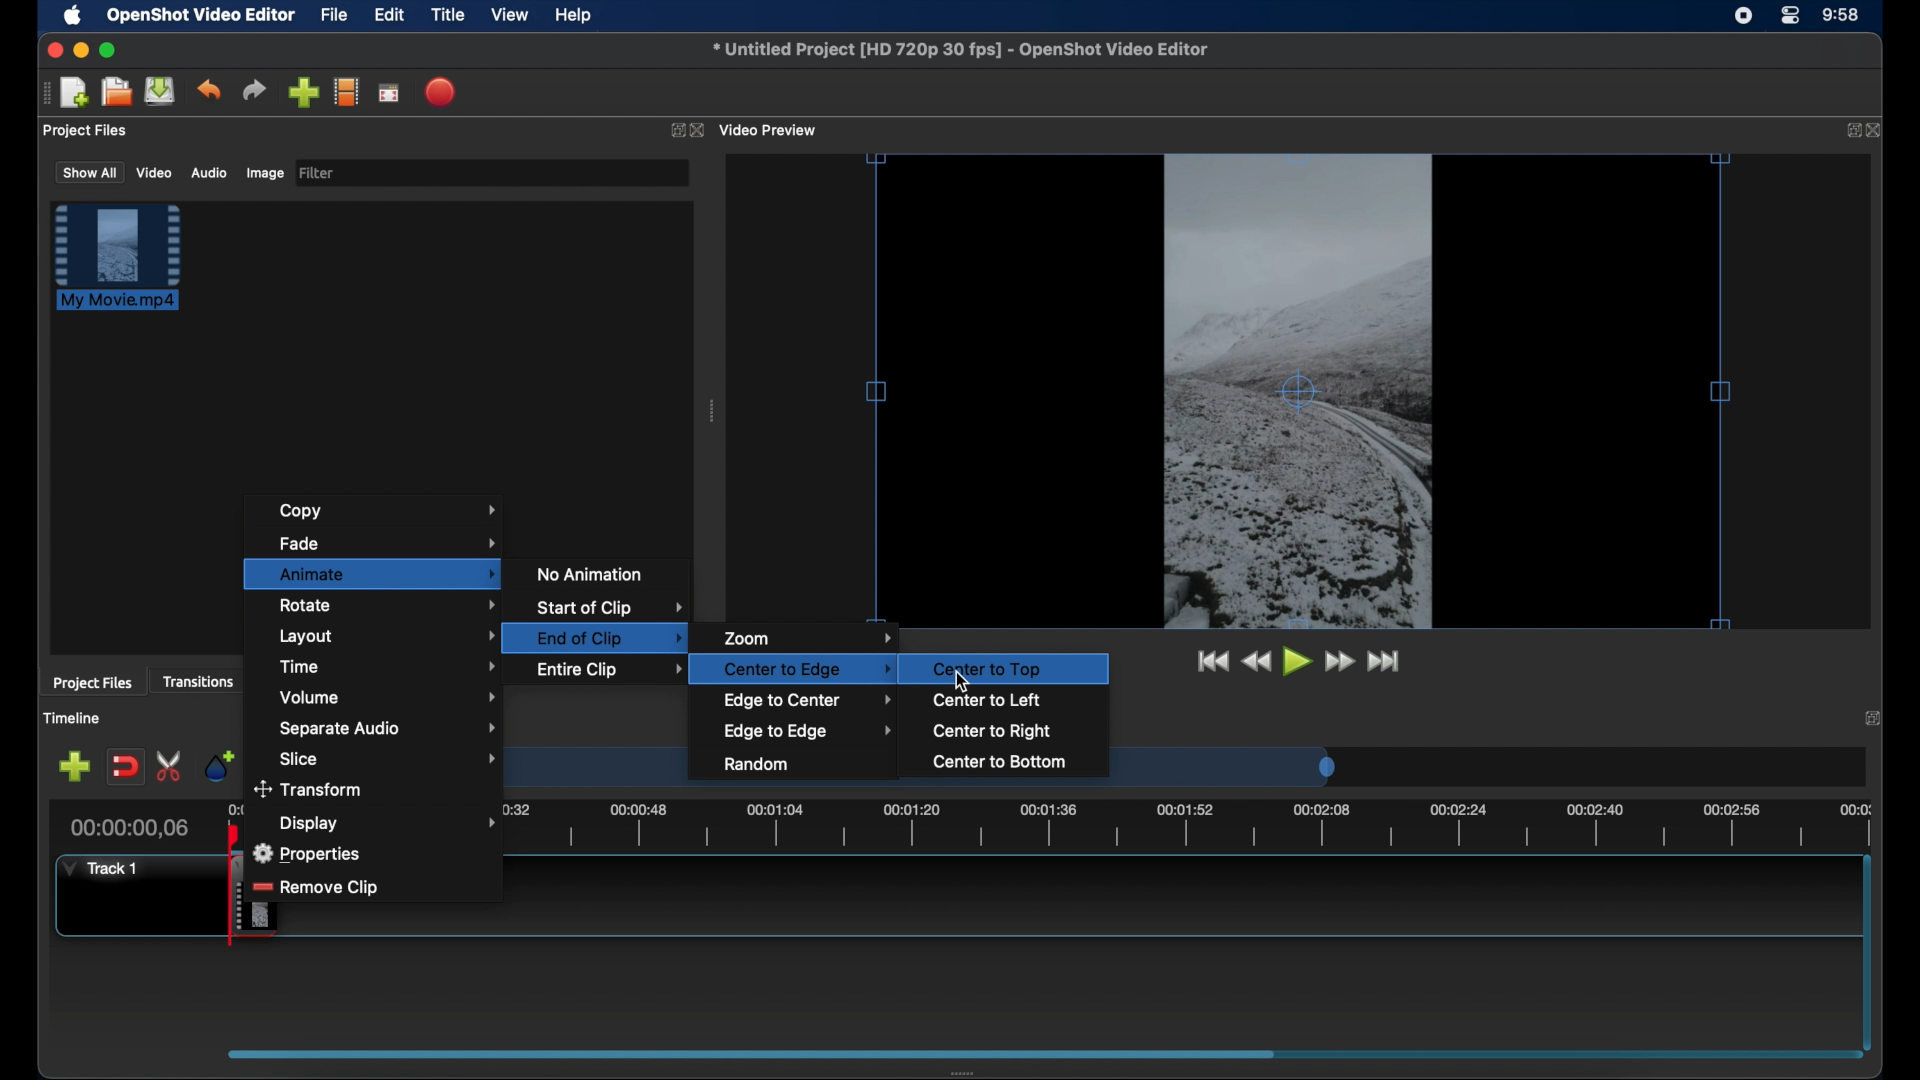 The image size is (1920, 1080). I want to click on timeline, so click(72, 718).